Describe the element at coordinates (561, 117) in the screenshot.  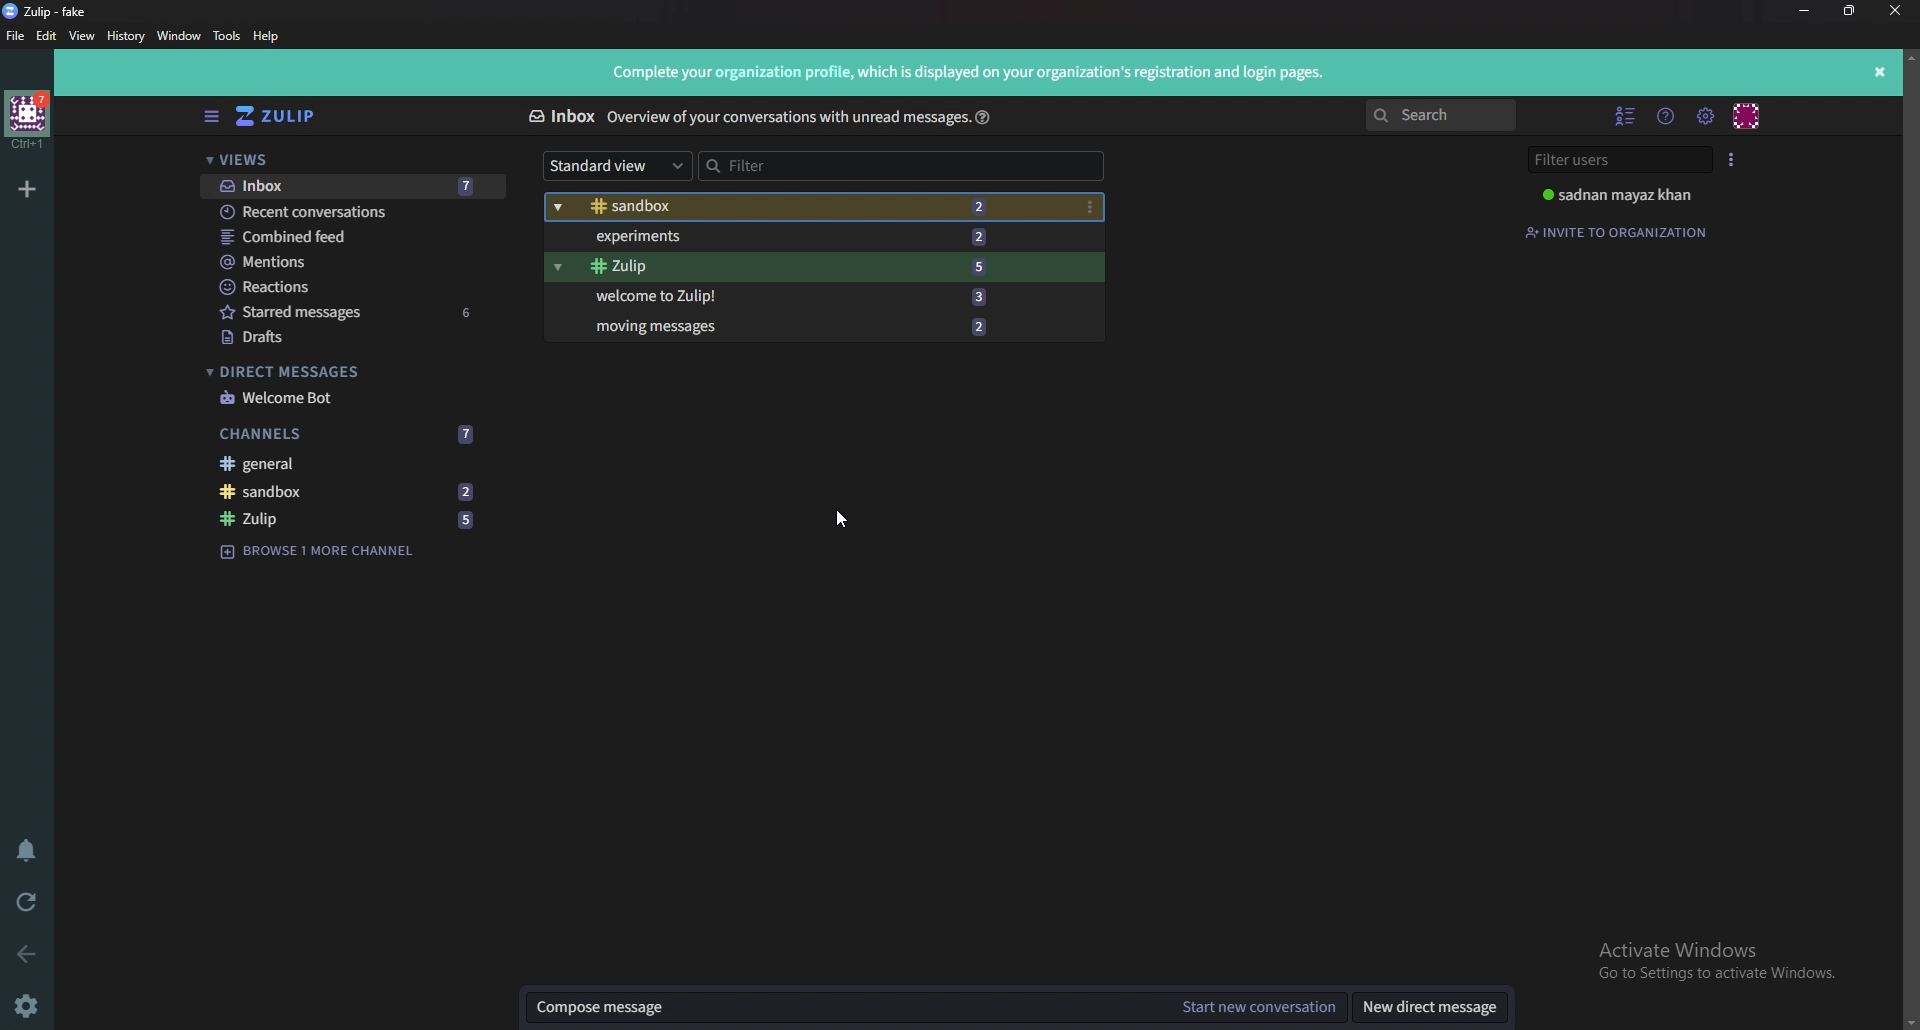
I see `Inbox` at that location.